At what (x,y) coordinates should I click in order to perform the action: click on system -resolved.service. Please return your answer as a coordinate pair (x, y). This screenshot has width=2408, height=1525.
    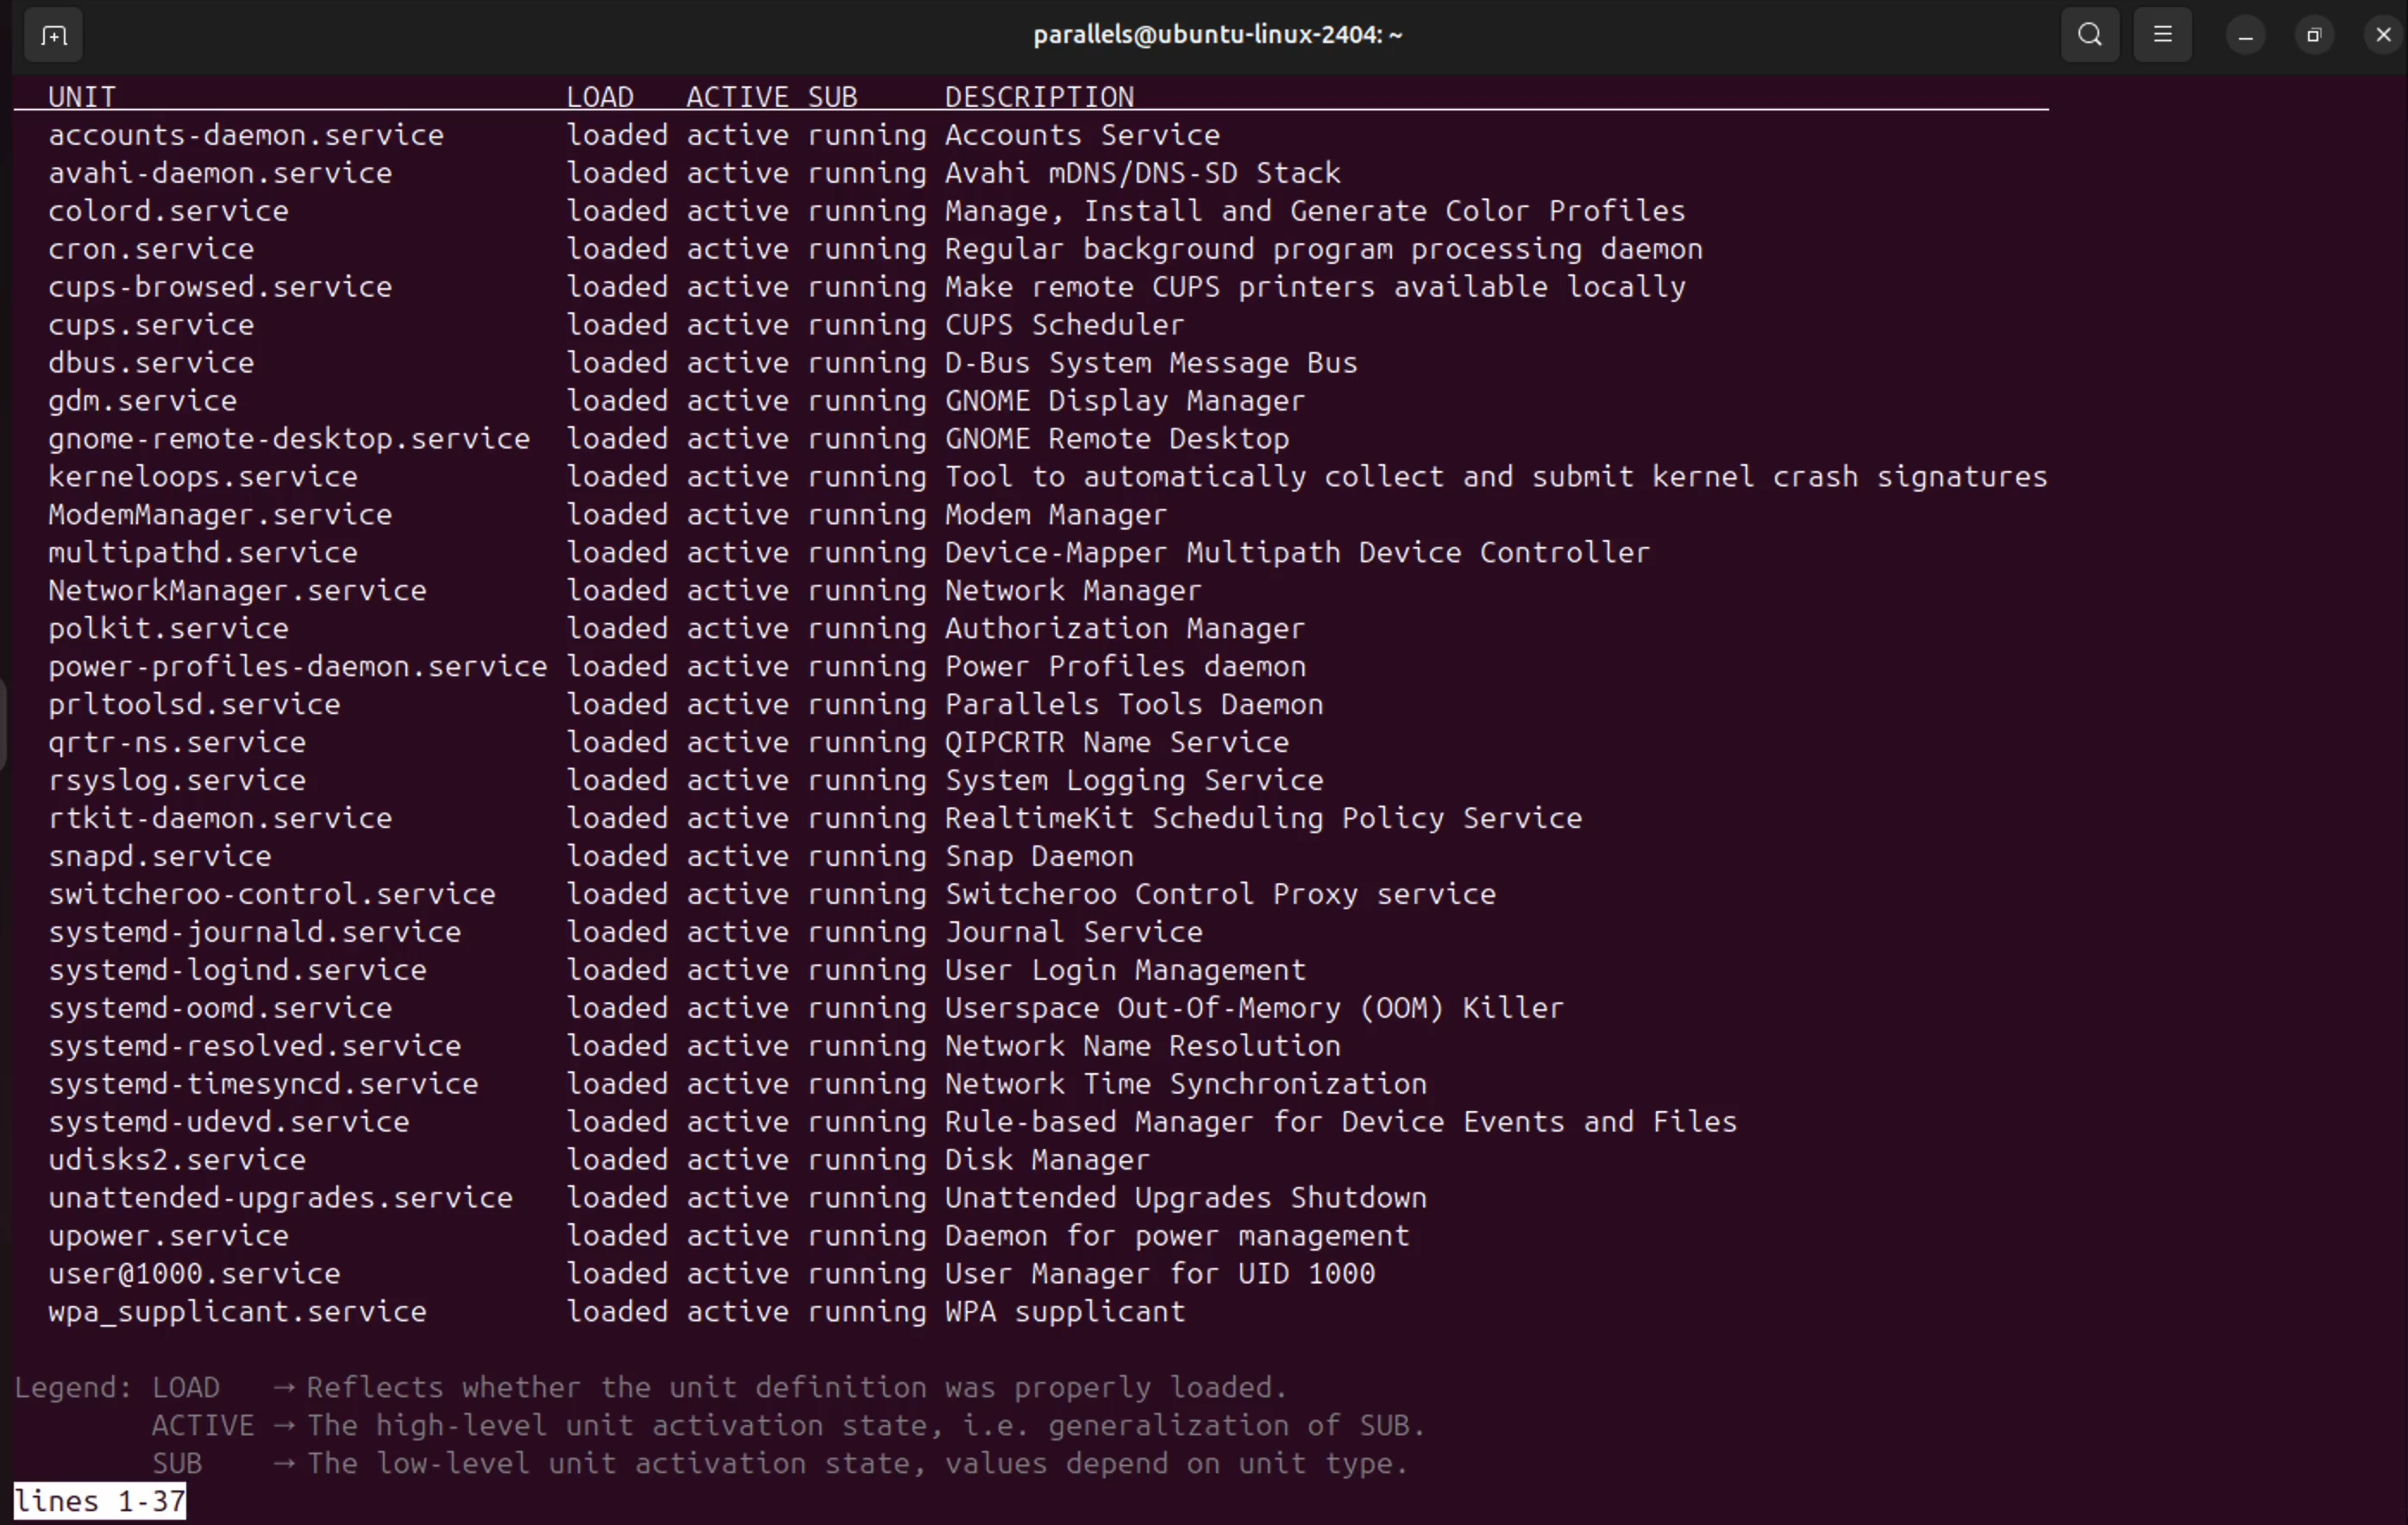
    Looking at the image, I should click on (262, 1051).